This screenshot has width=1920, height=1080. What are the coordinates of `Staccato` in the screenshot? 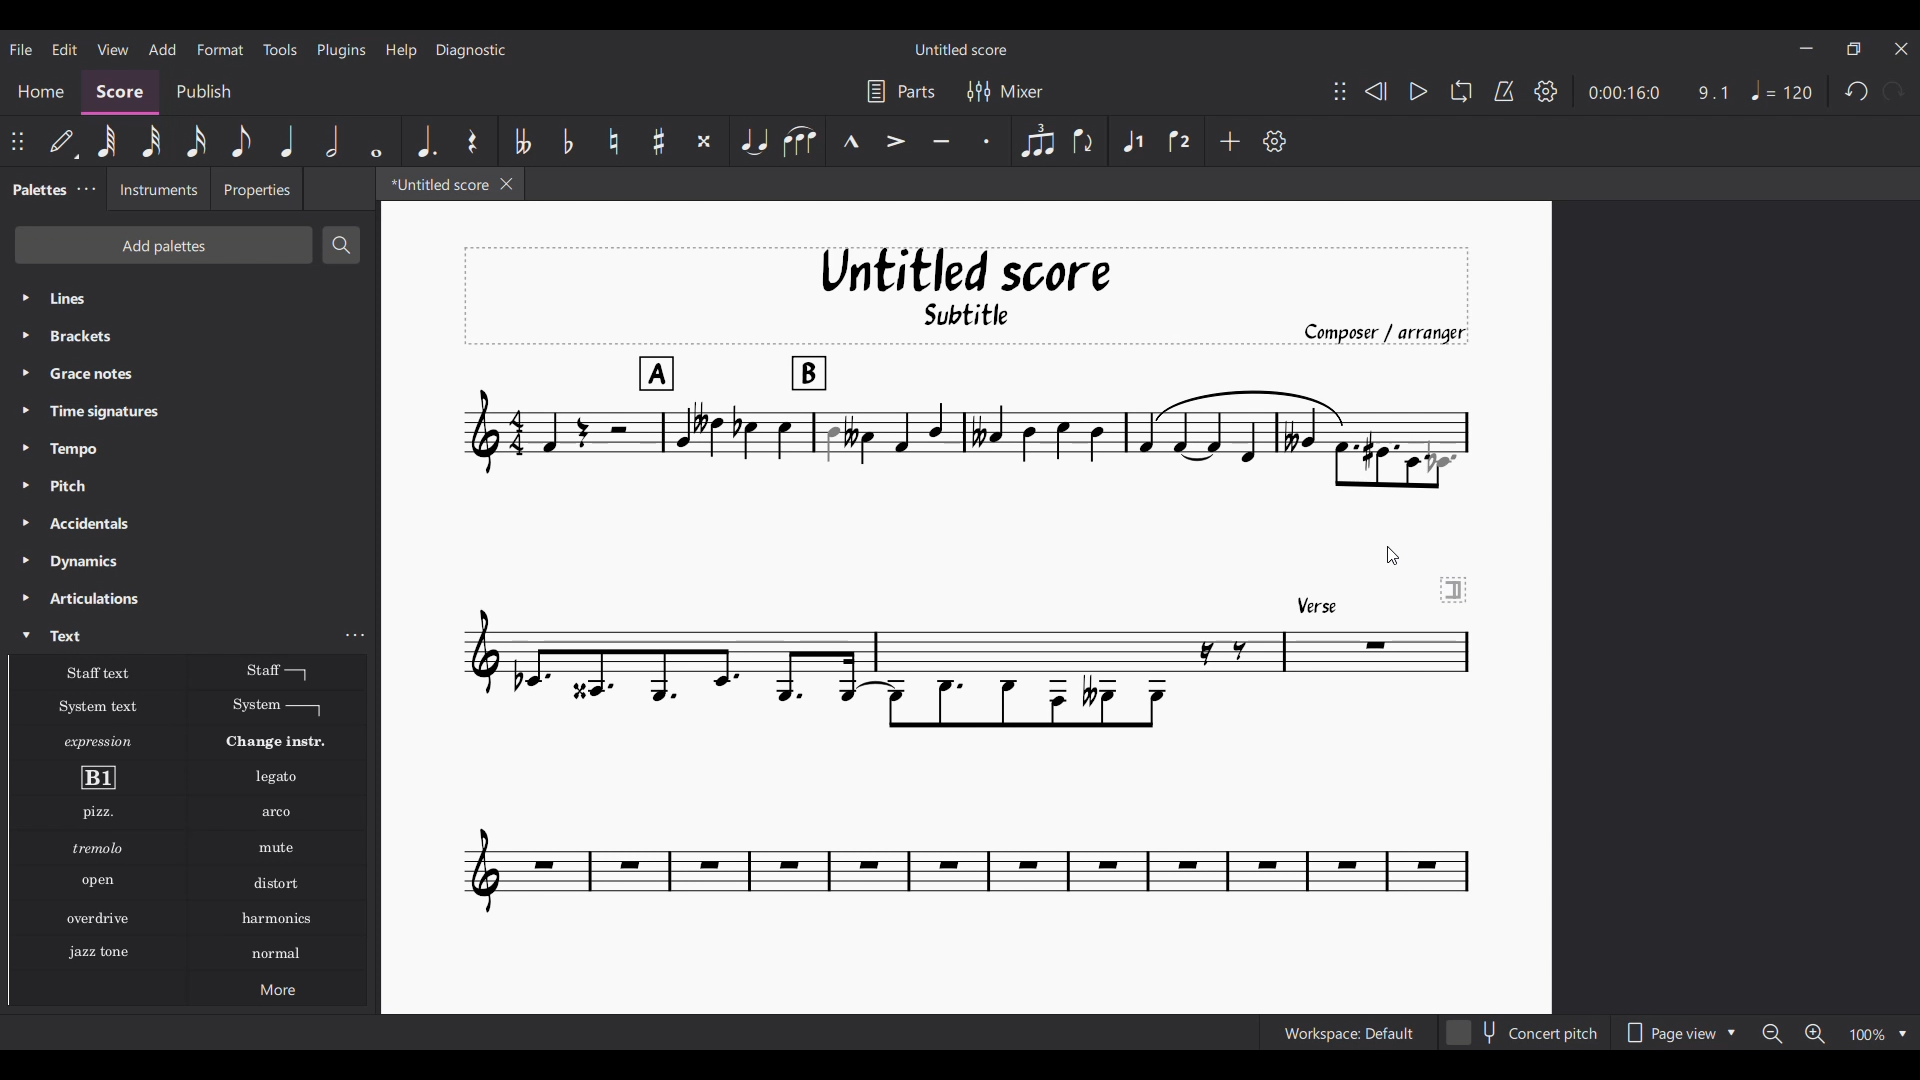 It's located at (987, 141).